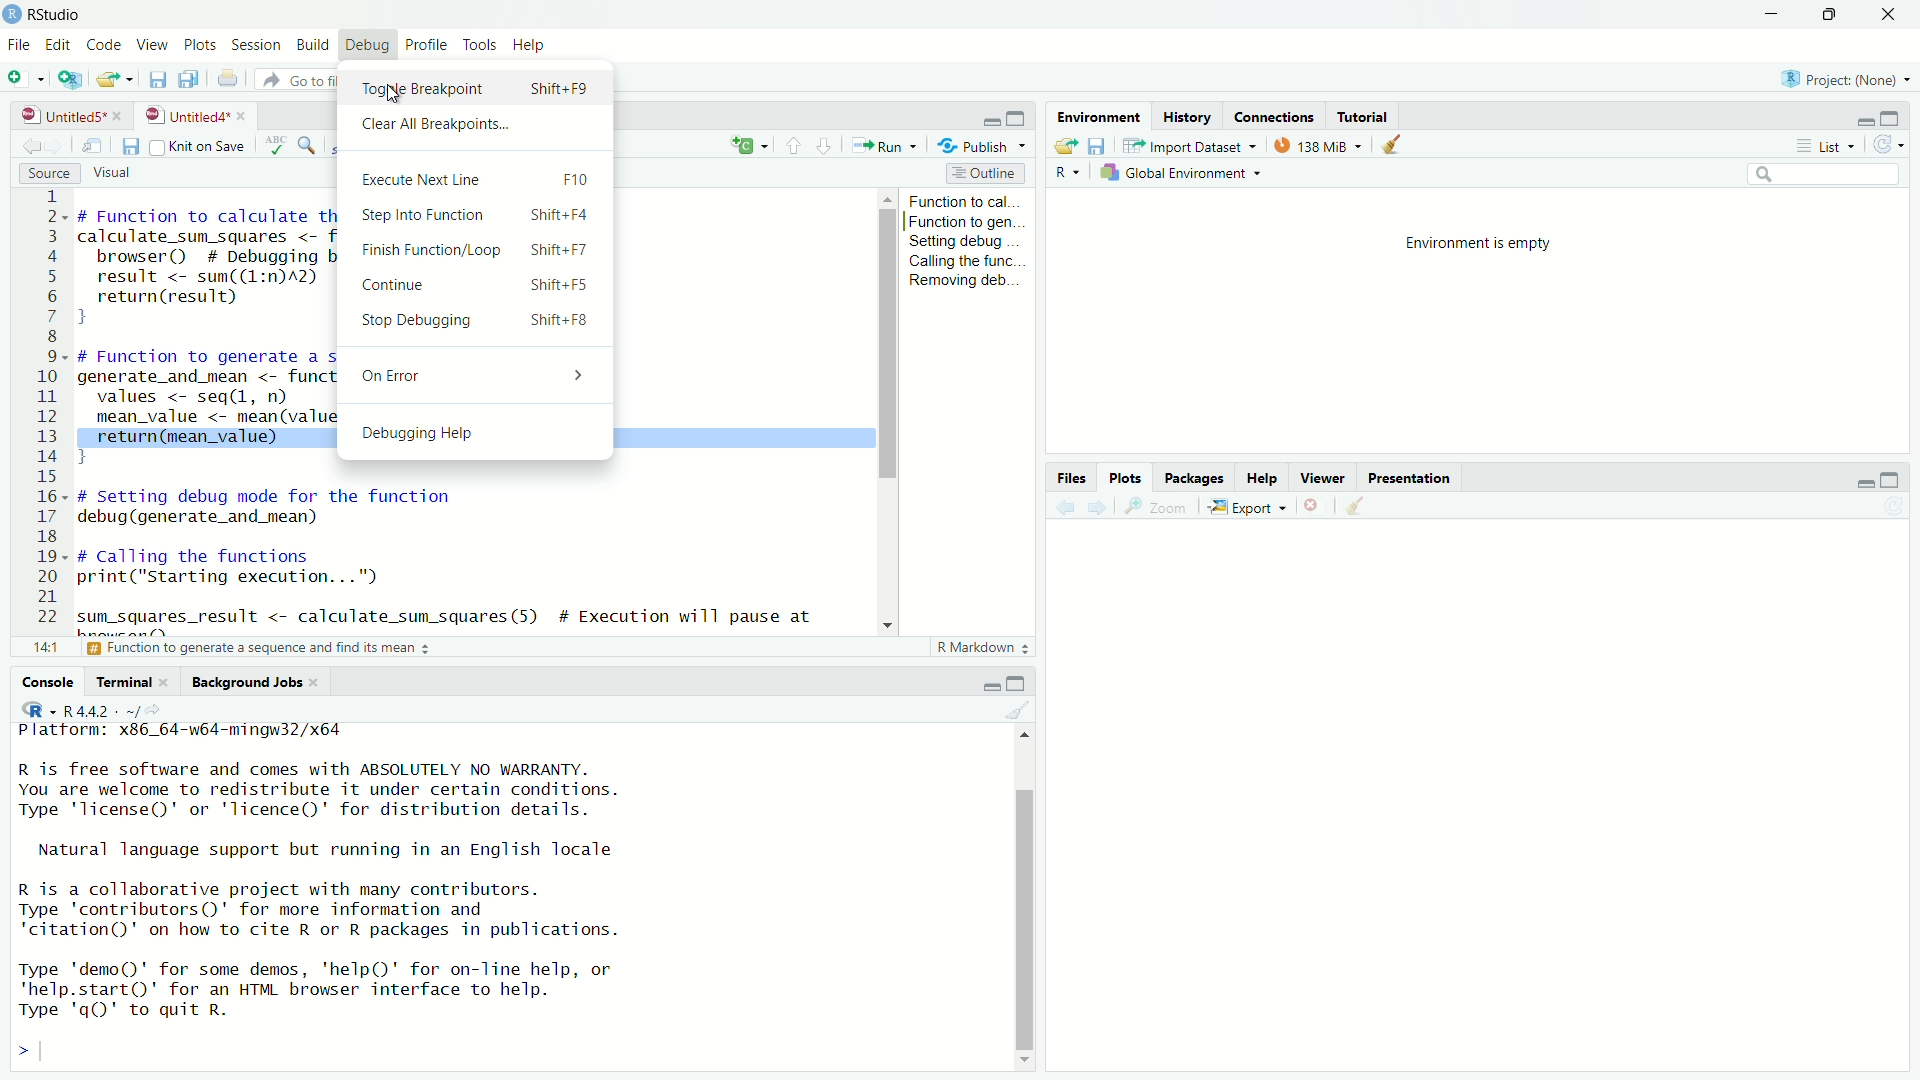 The image size is (1920, 1080). What do you see at coordinates (480, 213) in the screenshot?
I see `Step Into Function` at bounding box center [480, 213].